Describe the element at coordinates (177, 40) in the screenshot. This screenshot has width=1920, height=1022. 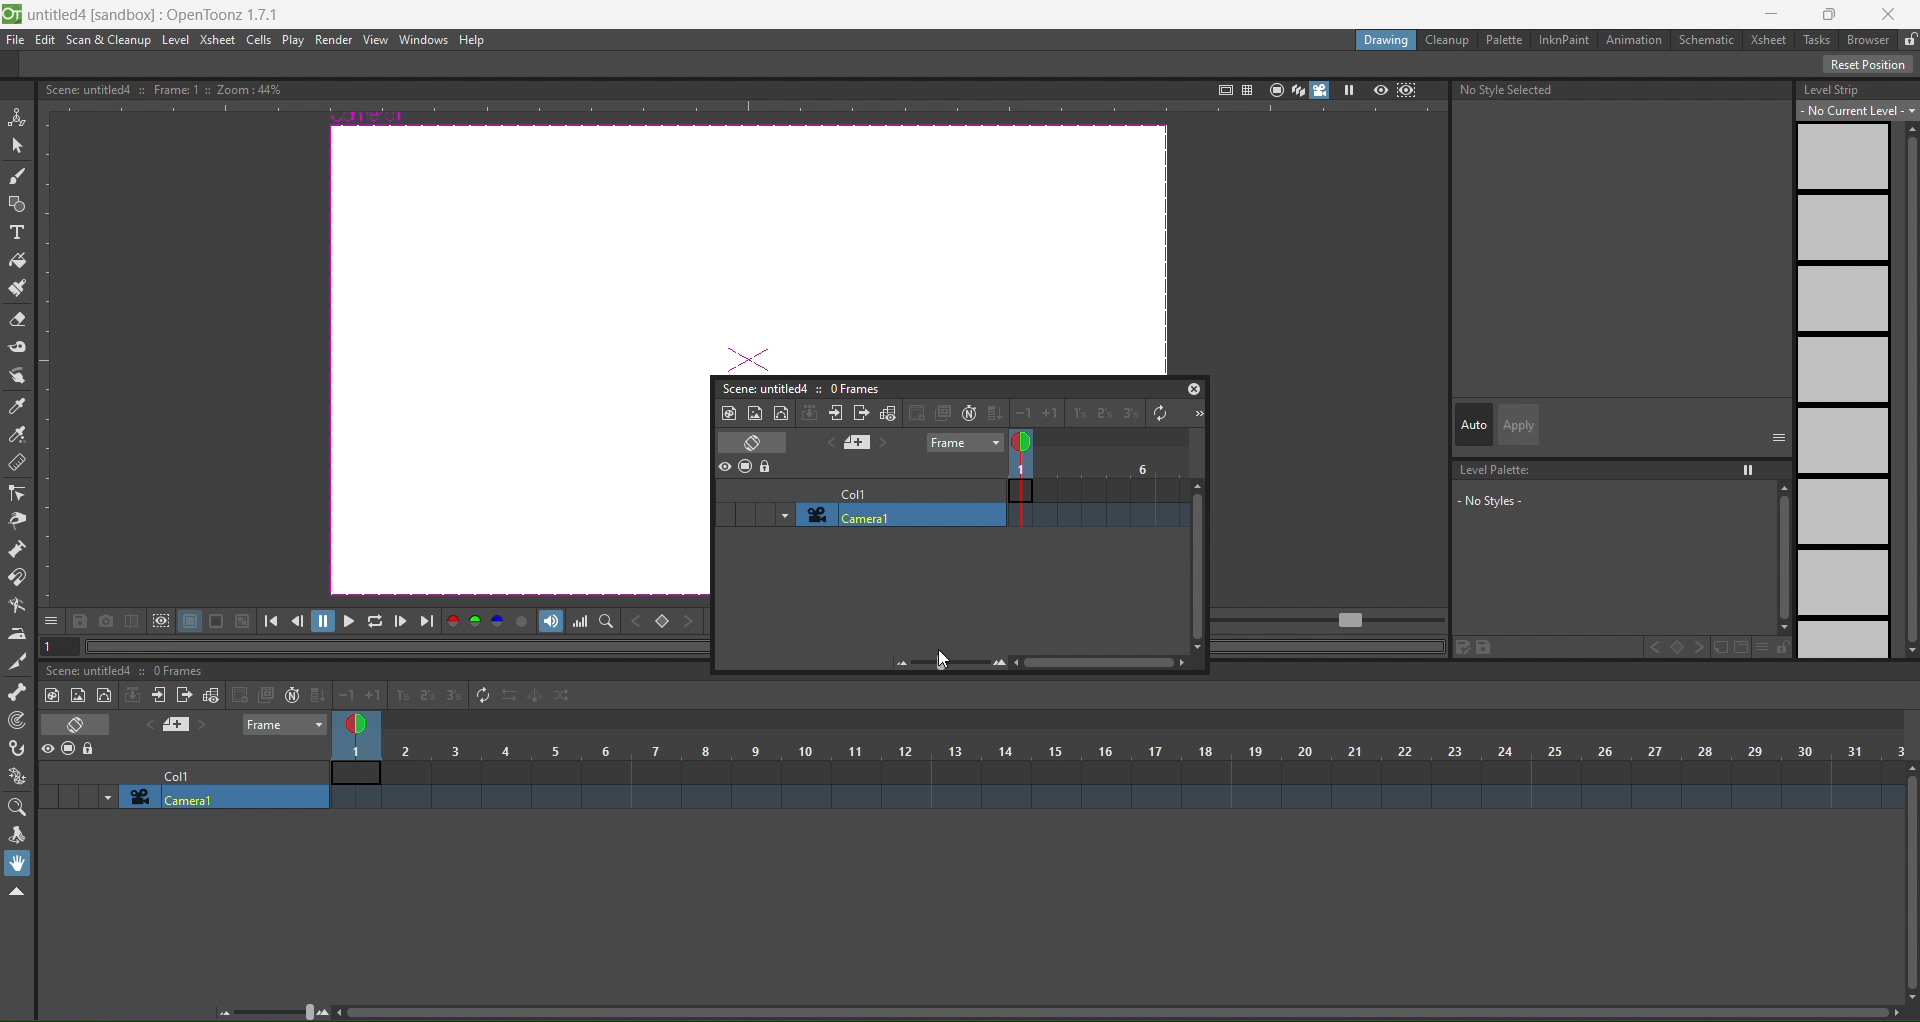
I see `level` at that location.